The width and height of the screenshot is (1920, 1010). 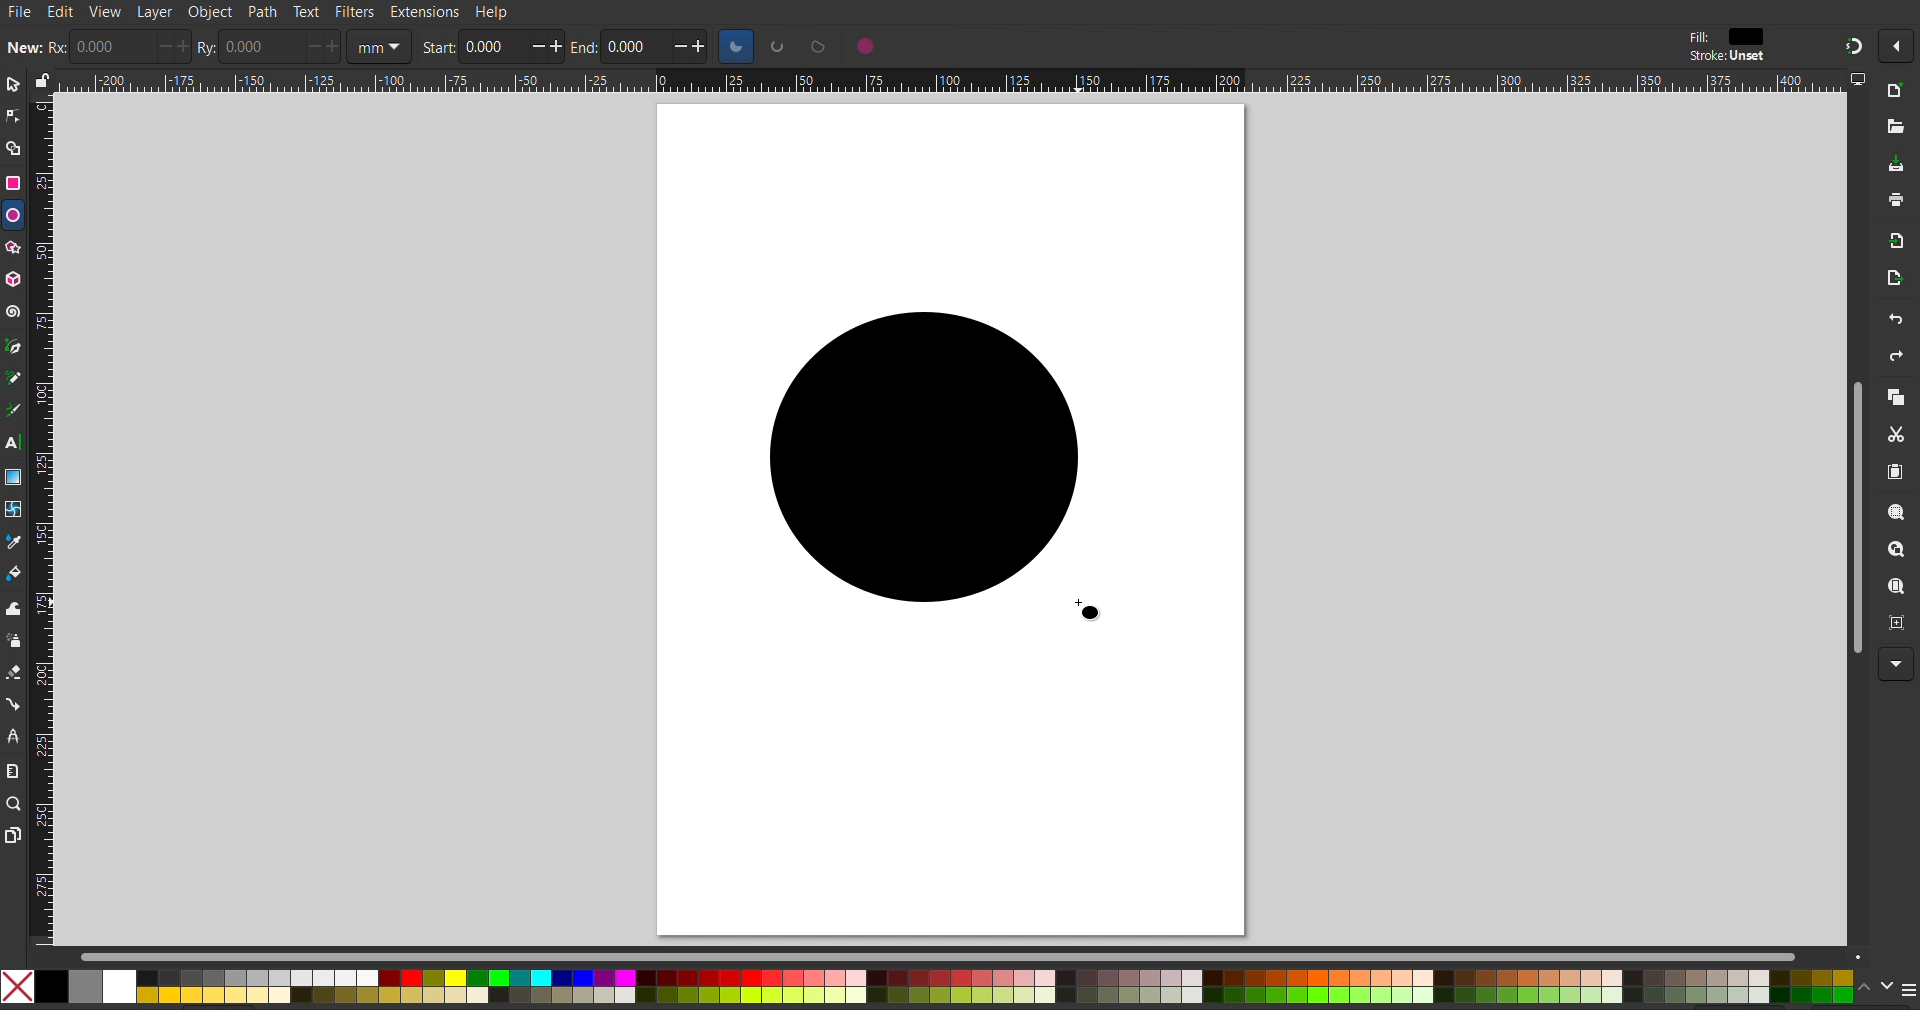 What do you see at coordinates (258, 47) in the screenshot?
I see `0` at bounding box center [258, 47].